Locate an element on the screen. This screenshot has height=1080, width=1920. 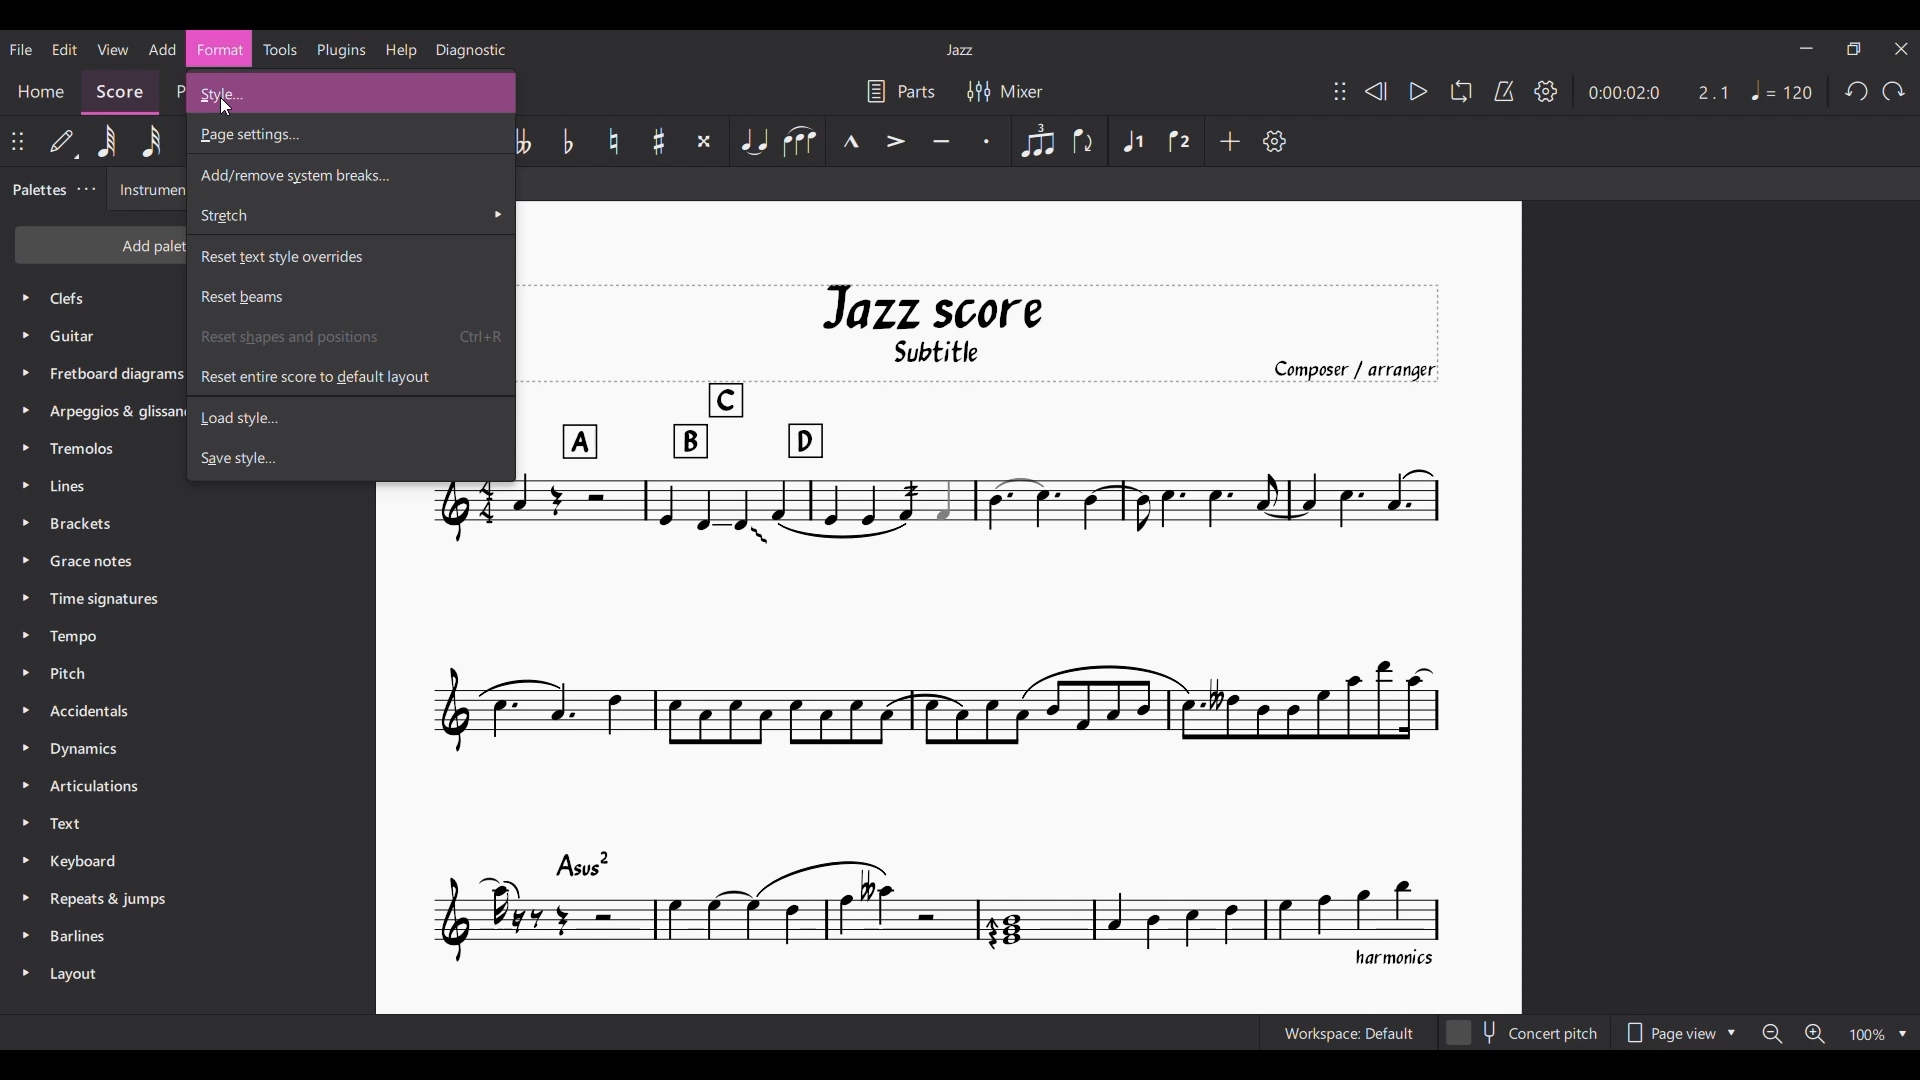
Toggle double flat is located at coordinates (522, 141).